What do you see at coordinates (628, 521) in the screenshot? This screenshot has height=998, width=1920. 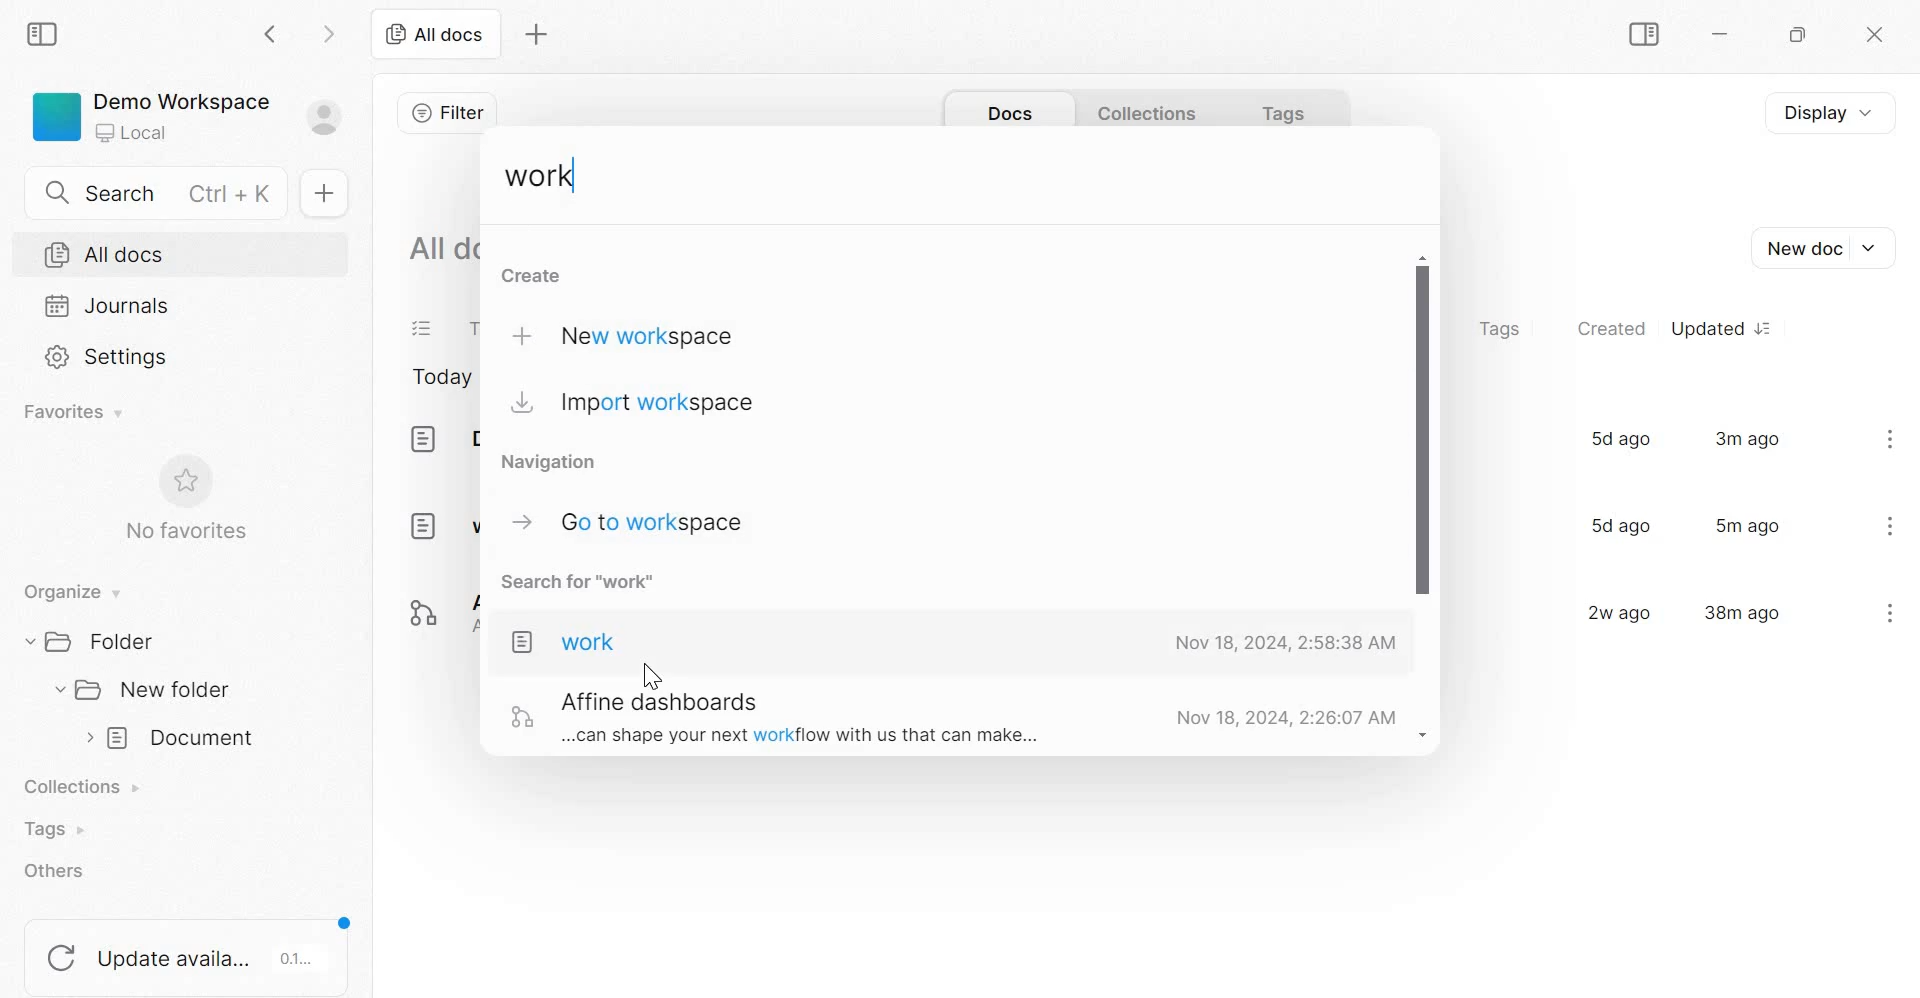 I see `go to workspace` at bounding box center [628, 521].